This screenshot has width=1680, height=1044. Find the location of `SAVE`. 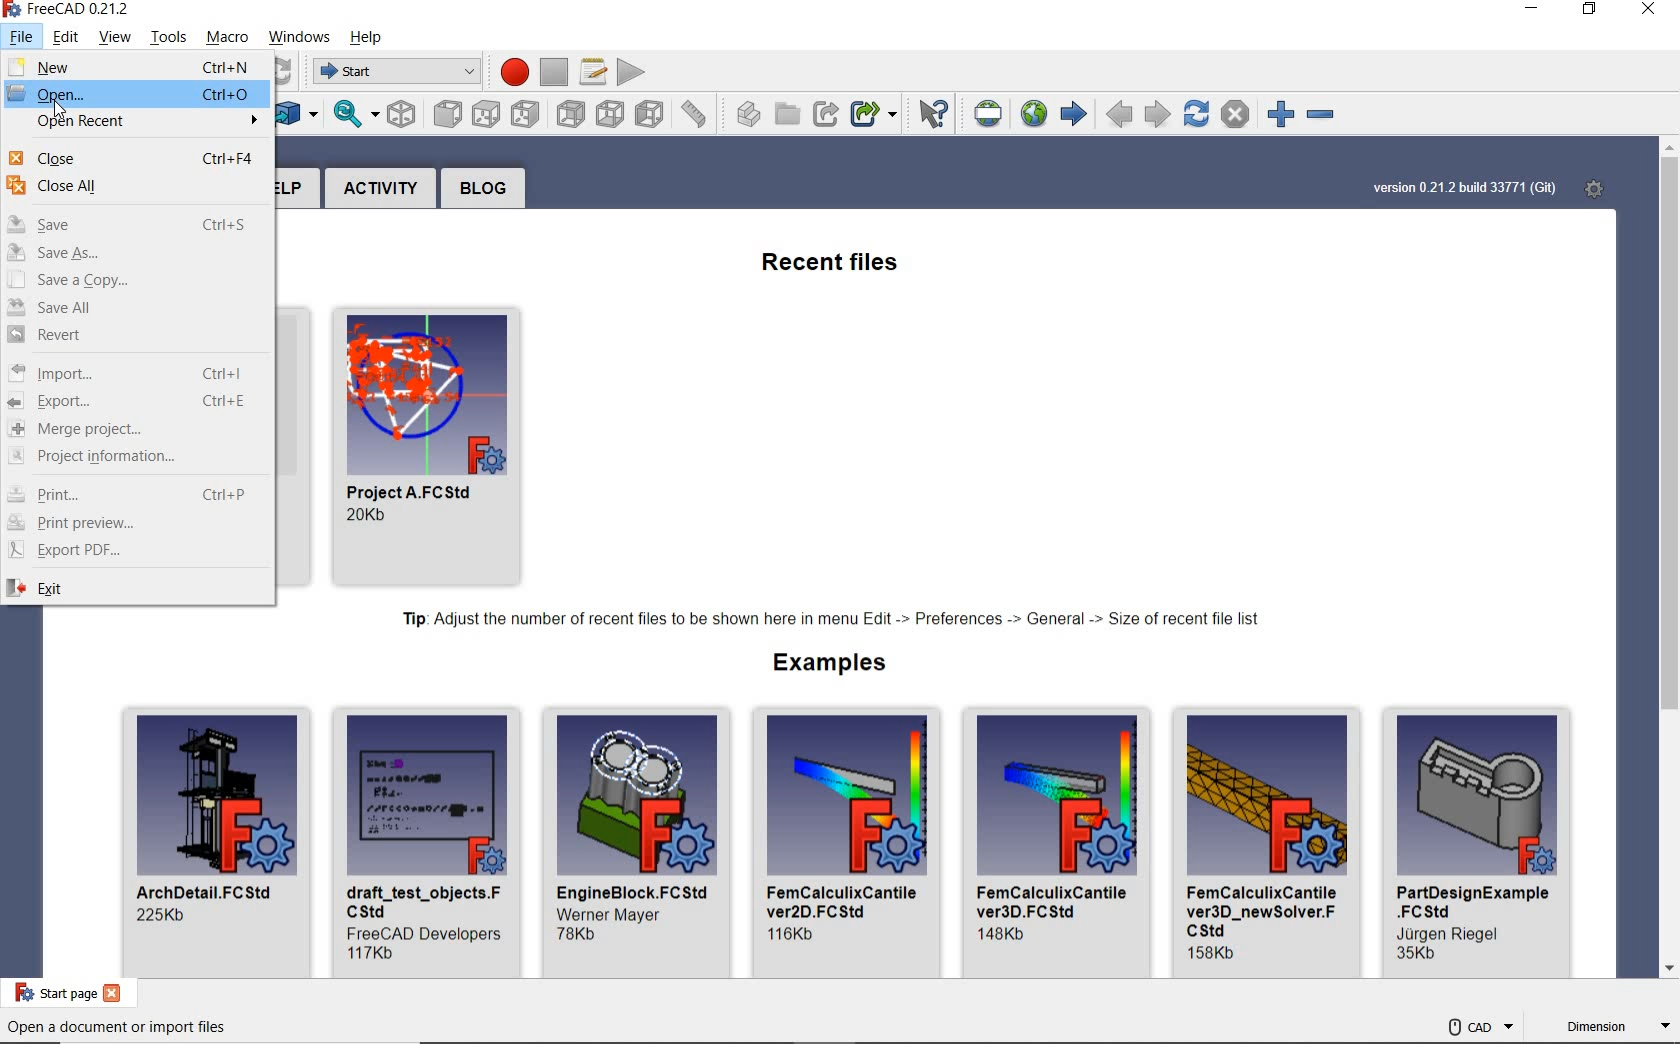

SAVE is located at coordinates (68, 227).